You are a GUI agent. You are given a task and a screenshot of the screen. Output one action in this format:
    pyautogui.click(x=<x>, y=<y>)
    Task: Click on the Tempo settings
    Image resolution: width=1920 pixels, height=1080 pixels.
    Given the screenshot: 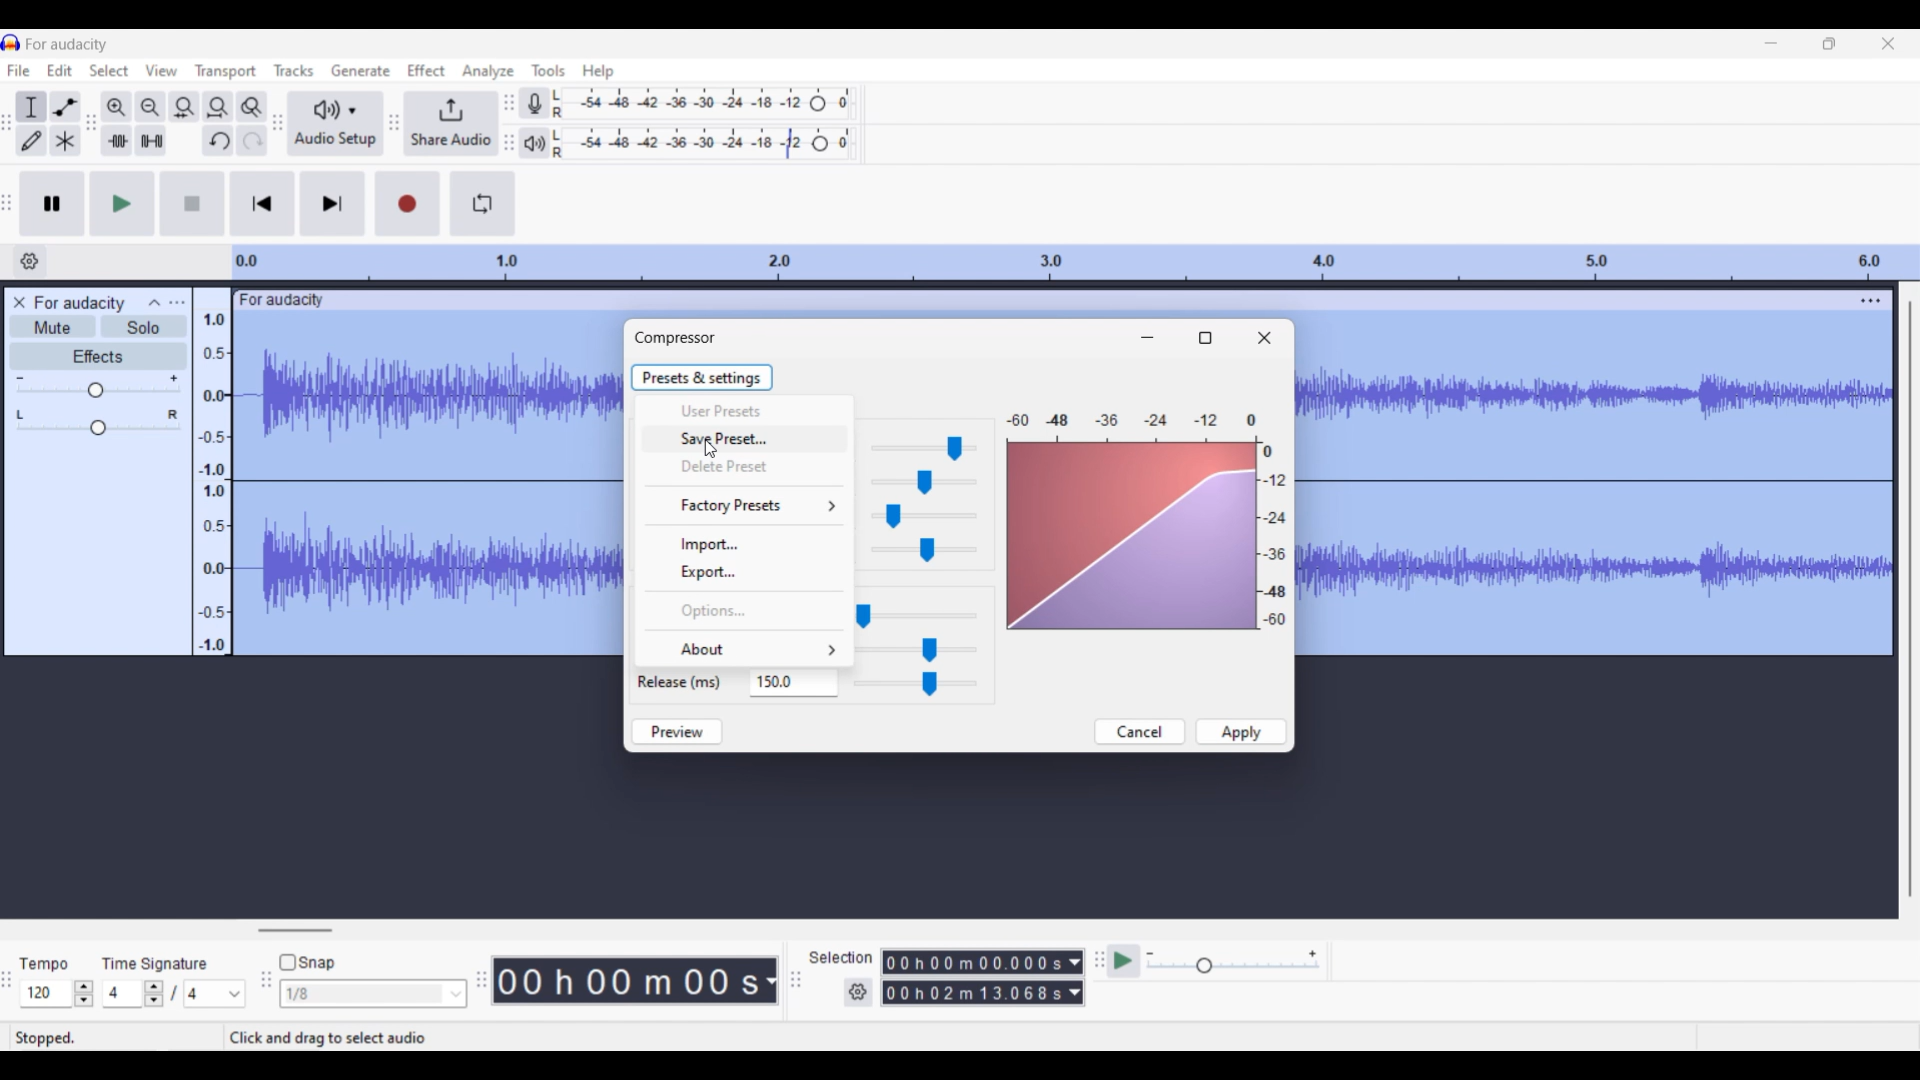 What is the action you would take?
    pyautogui.click(x=57, y=993)
    